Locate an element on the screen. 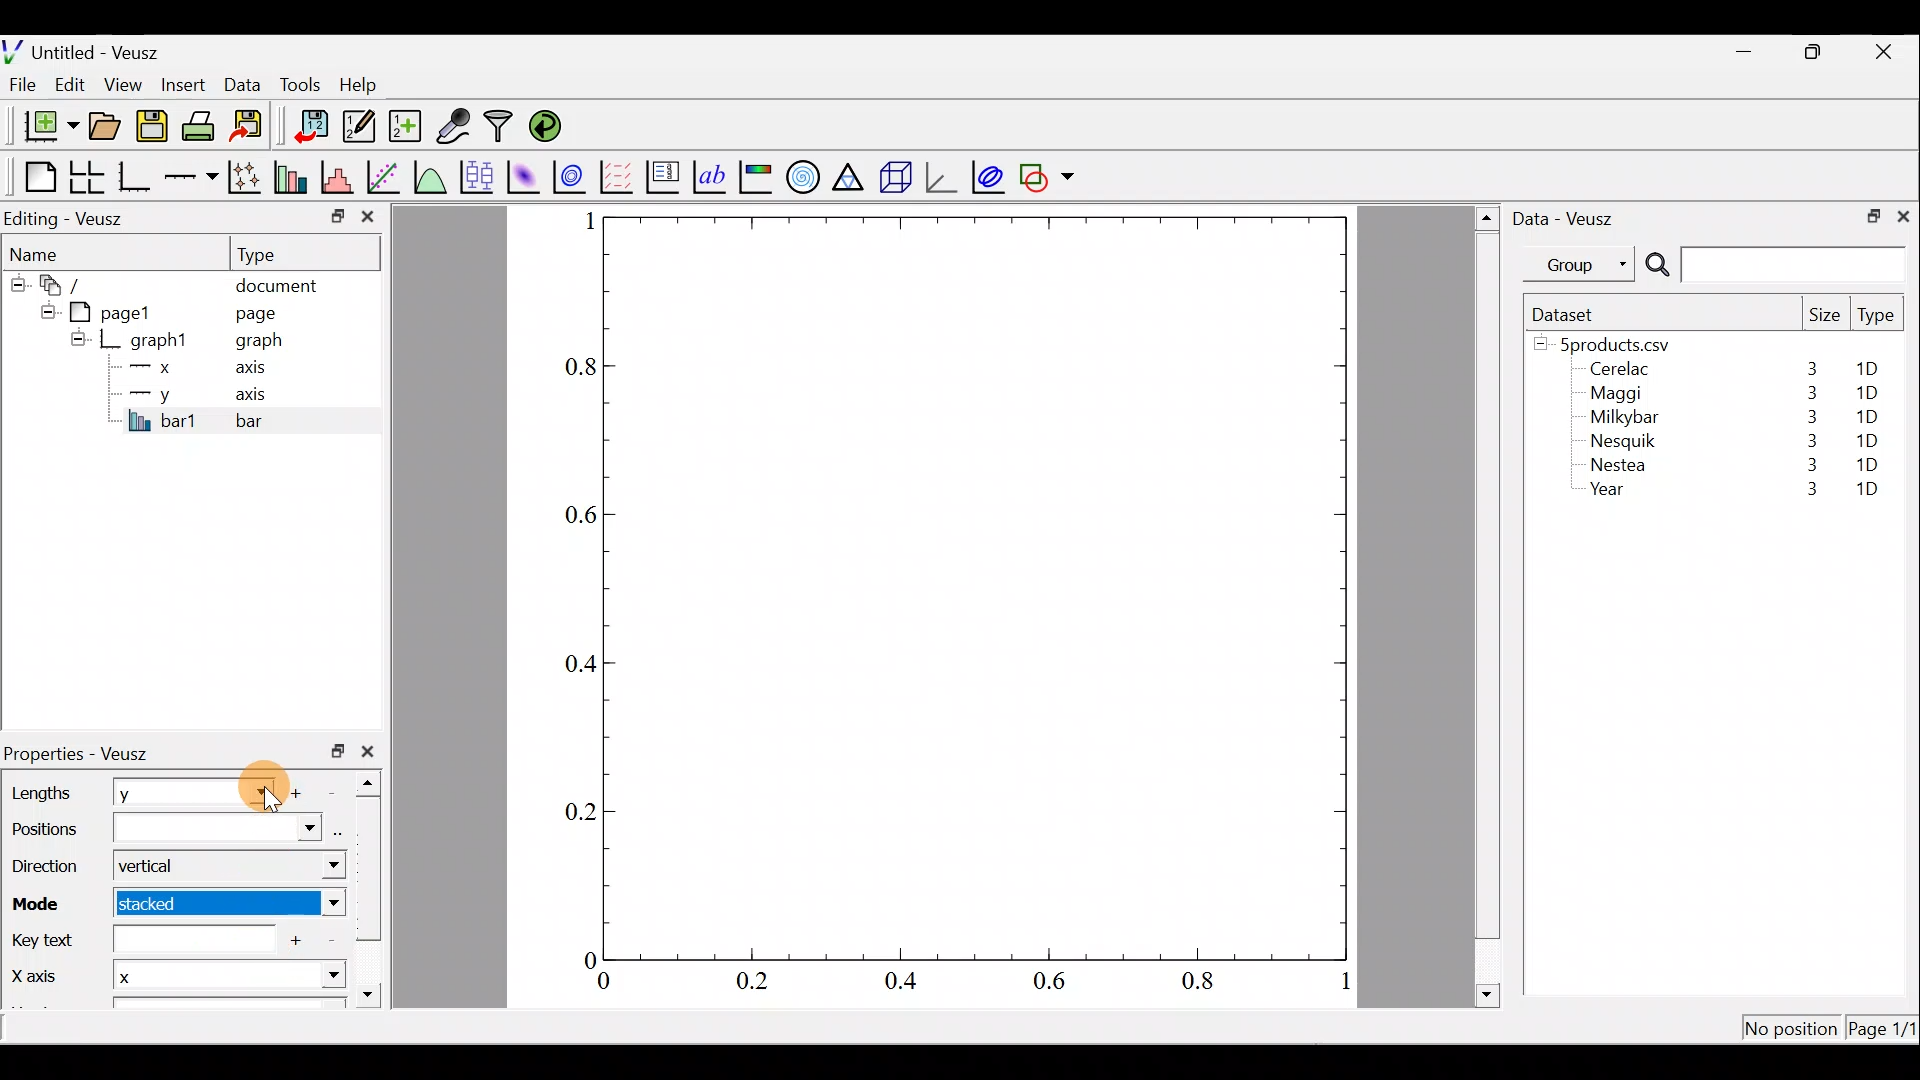 This screenshot has height=1080, width=1920. scroll bar is located at coordinates (1488, 603).